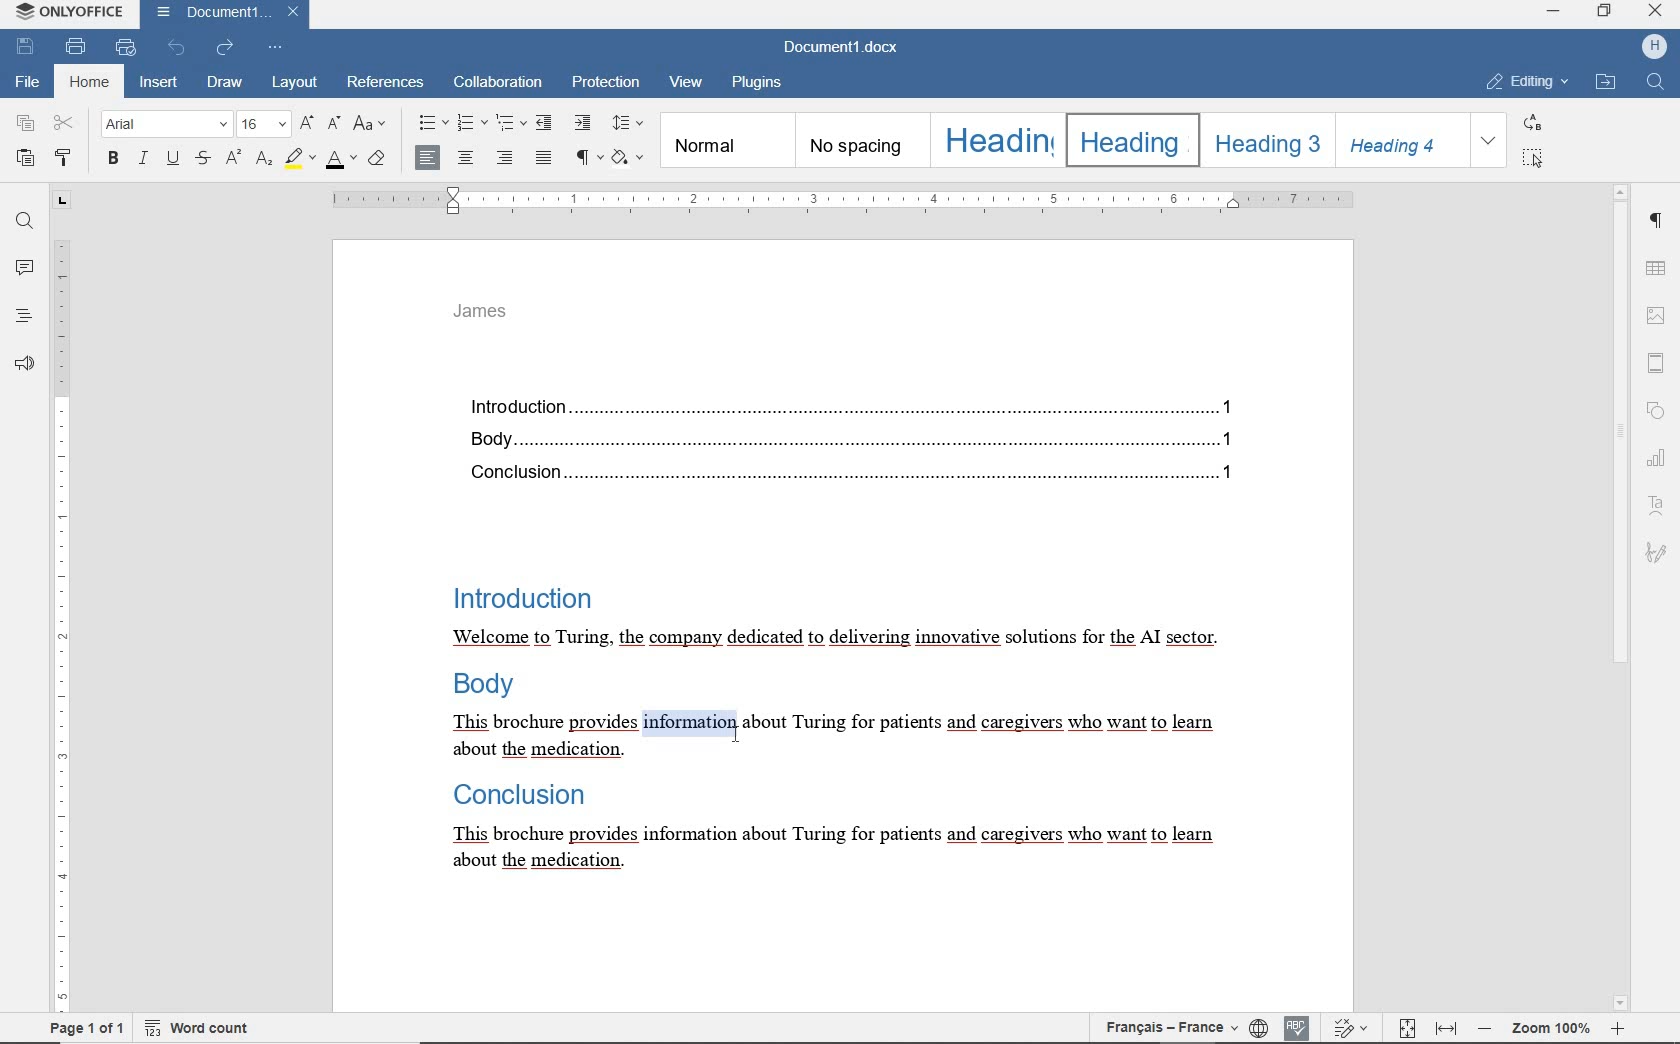 Image resolution: width=1680 pixels, height=1044 pixels. Describe the element at coordinates (487, 688) in the screenshot. I see `Body` at that location.